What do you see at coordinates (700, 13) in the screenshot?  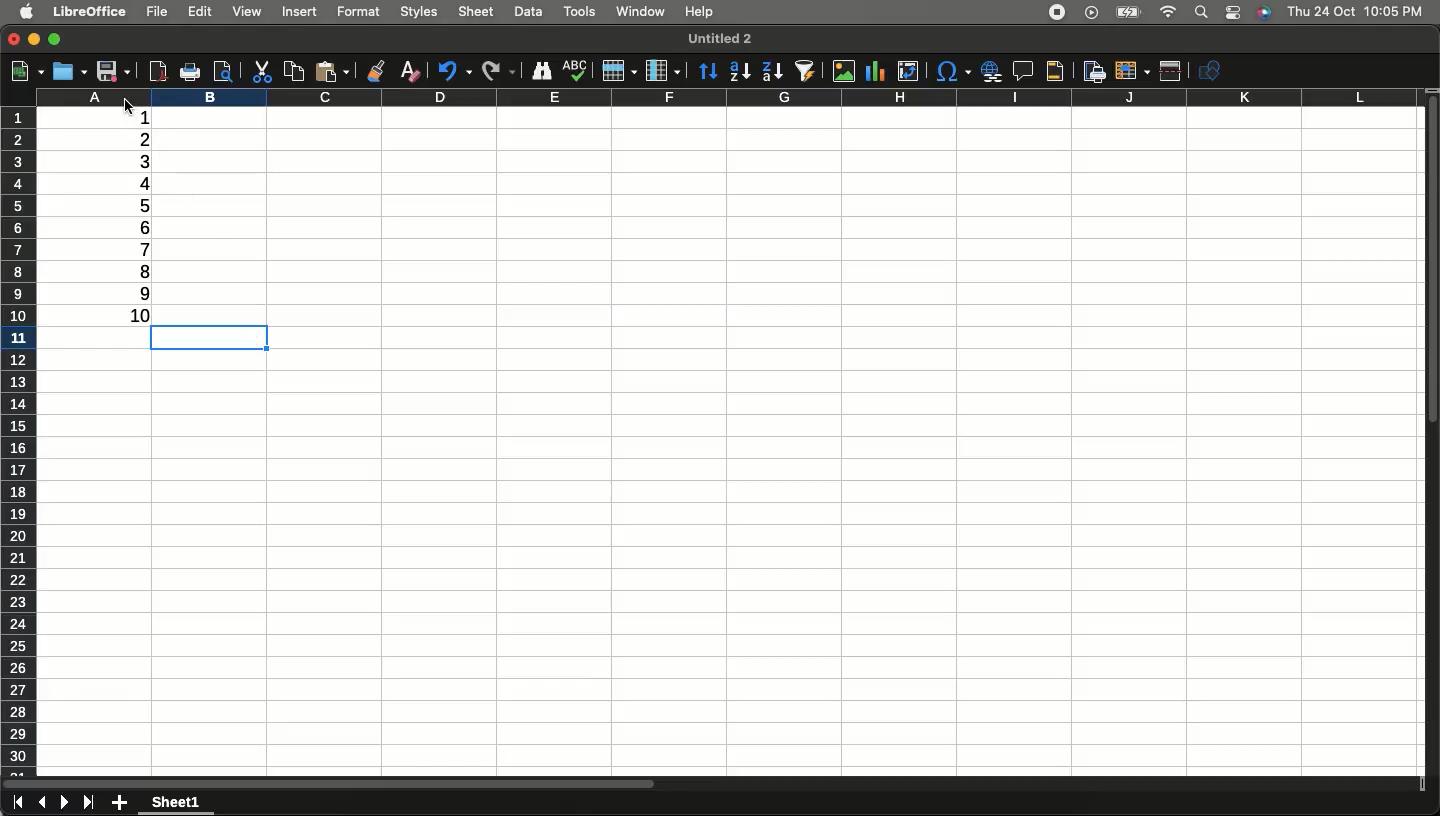 I see `Help` at bounding box center [700, 13].